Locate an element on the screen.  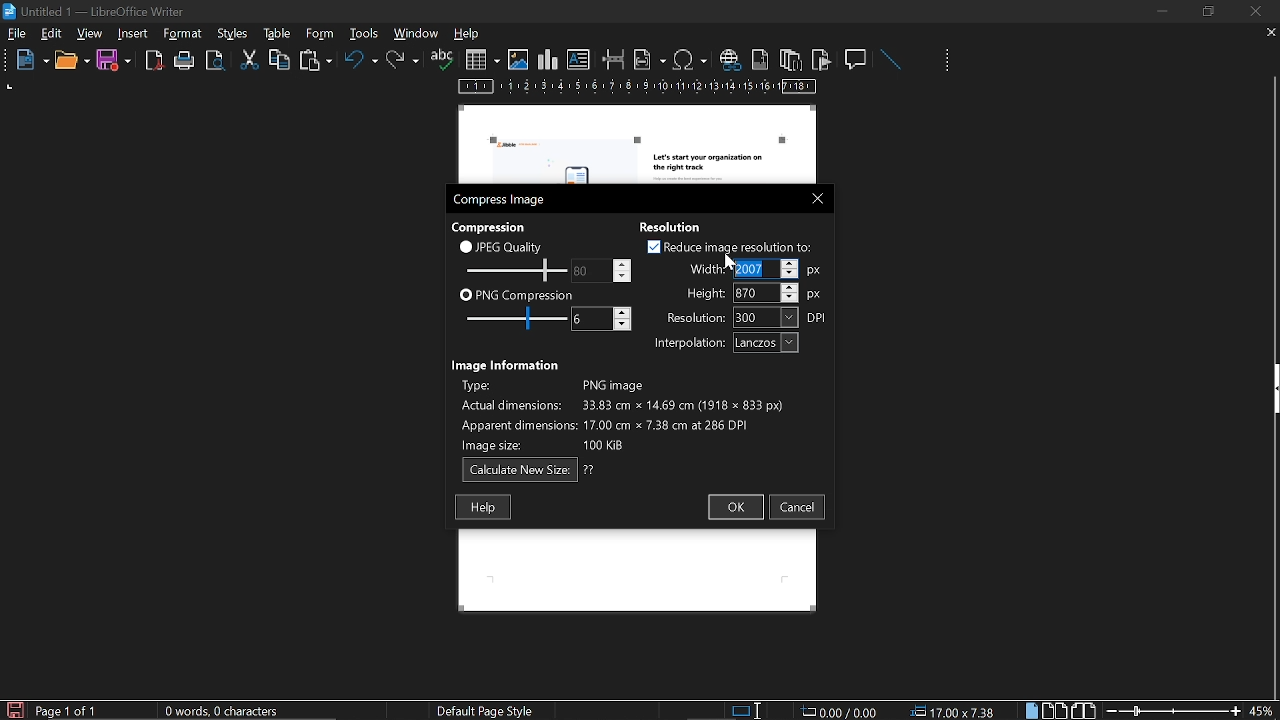
single page view is located at coordinates (1034, 710).